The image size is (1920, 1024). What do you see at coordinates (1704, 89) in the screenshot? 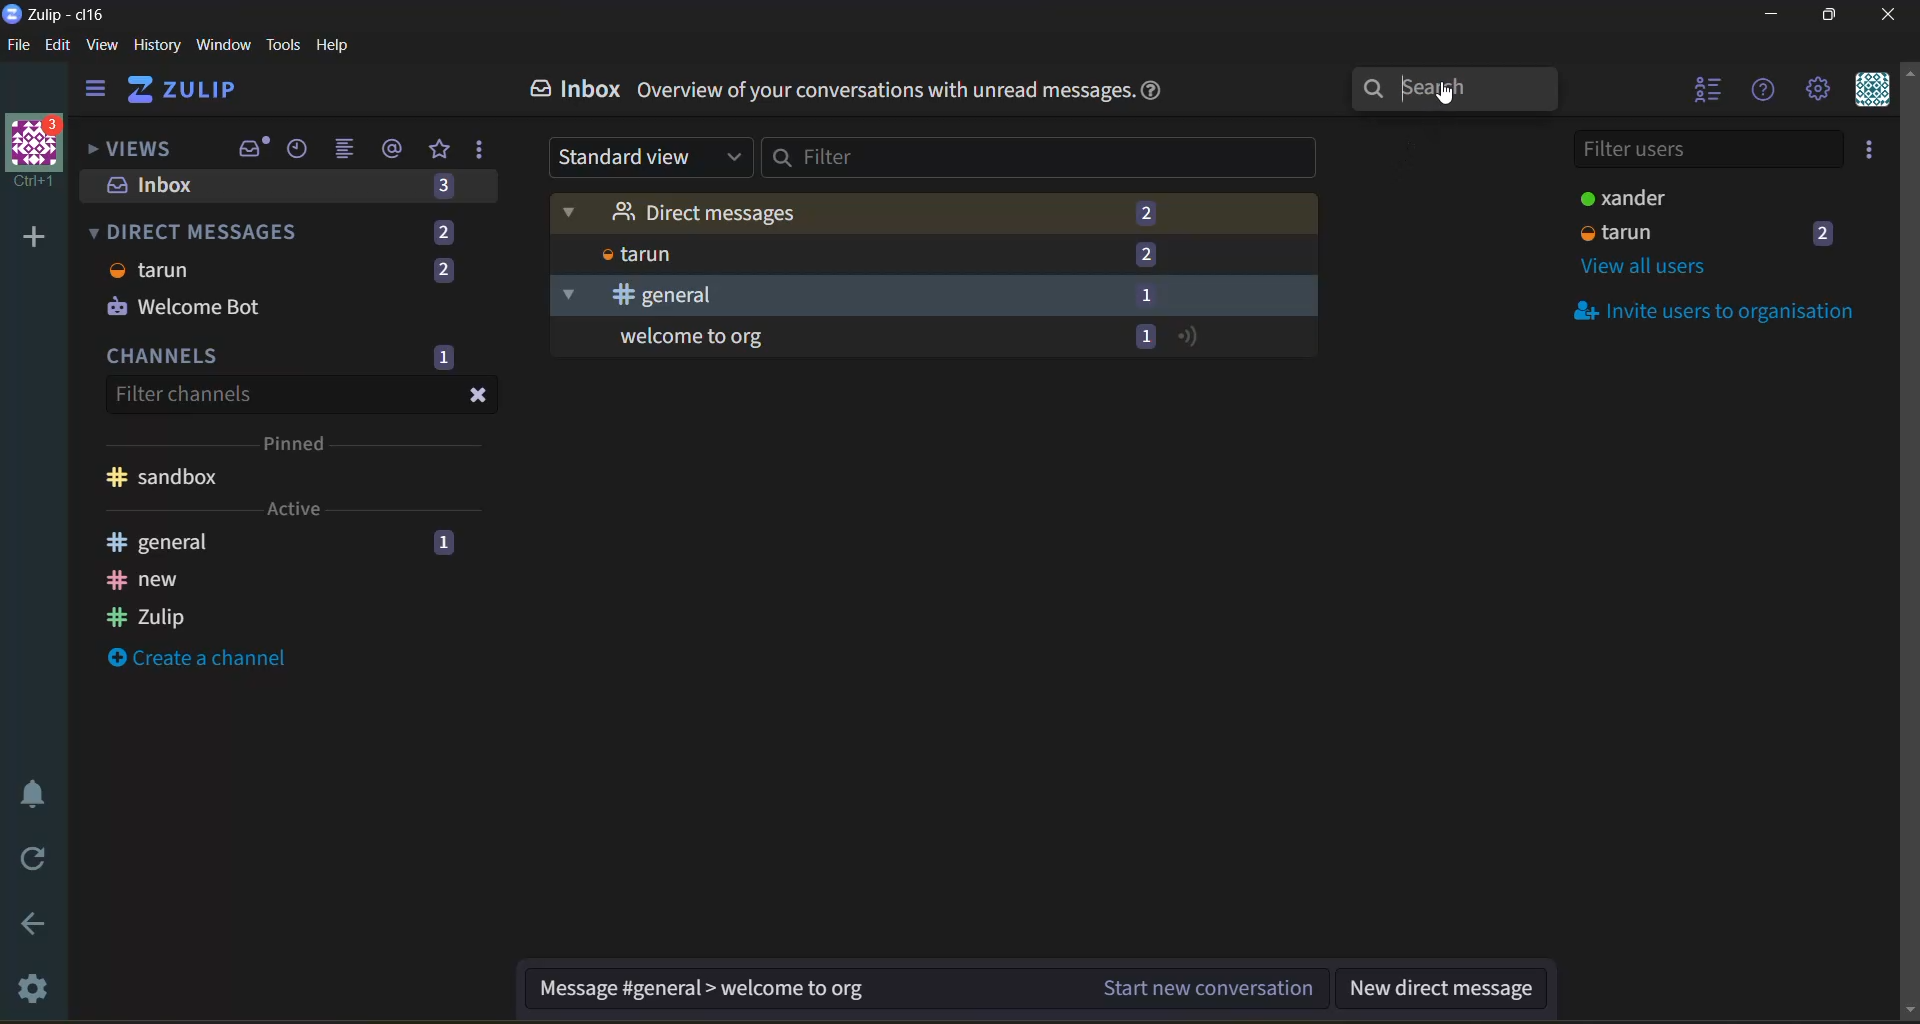
I see `hide users list` at bounding box center [1704, 89].